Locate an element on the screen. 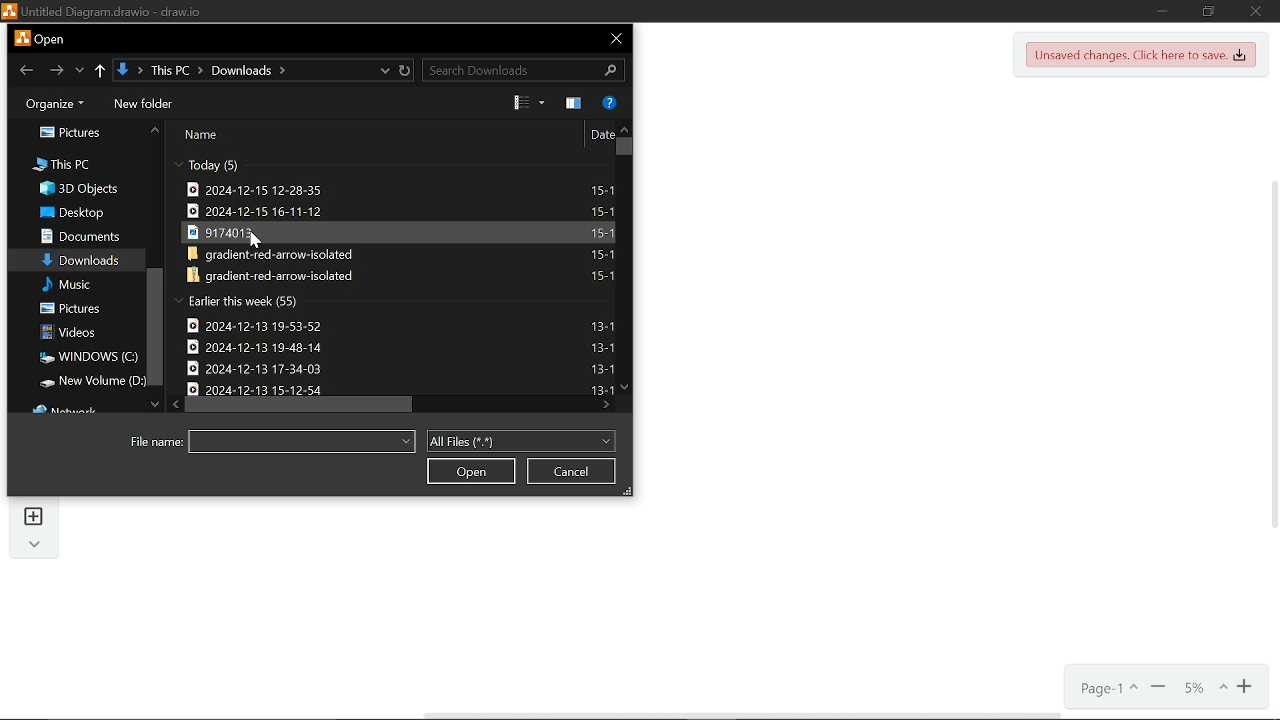 The height and width of the screenshot is (720, 1280). Restore down is located at coordinates (1208, 11).